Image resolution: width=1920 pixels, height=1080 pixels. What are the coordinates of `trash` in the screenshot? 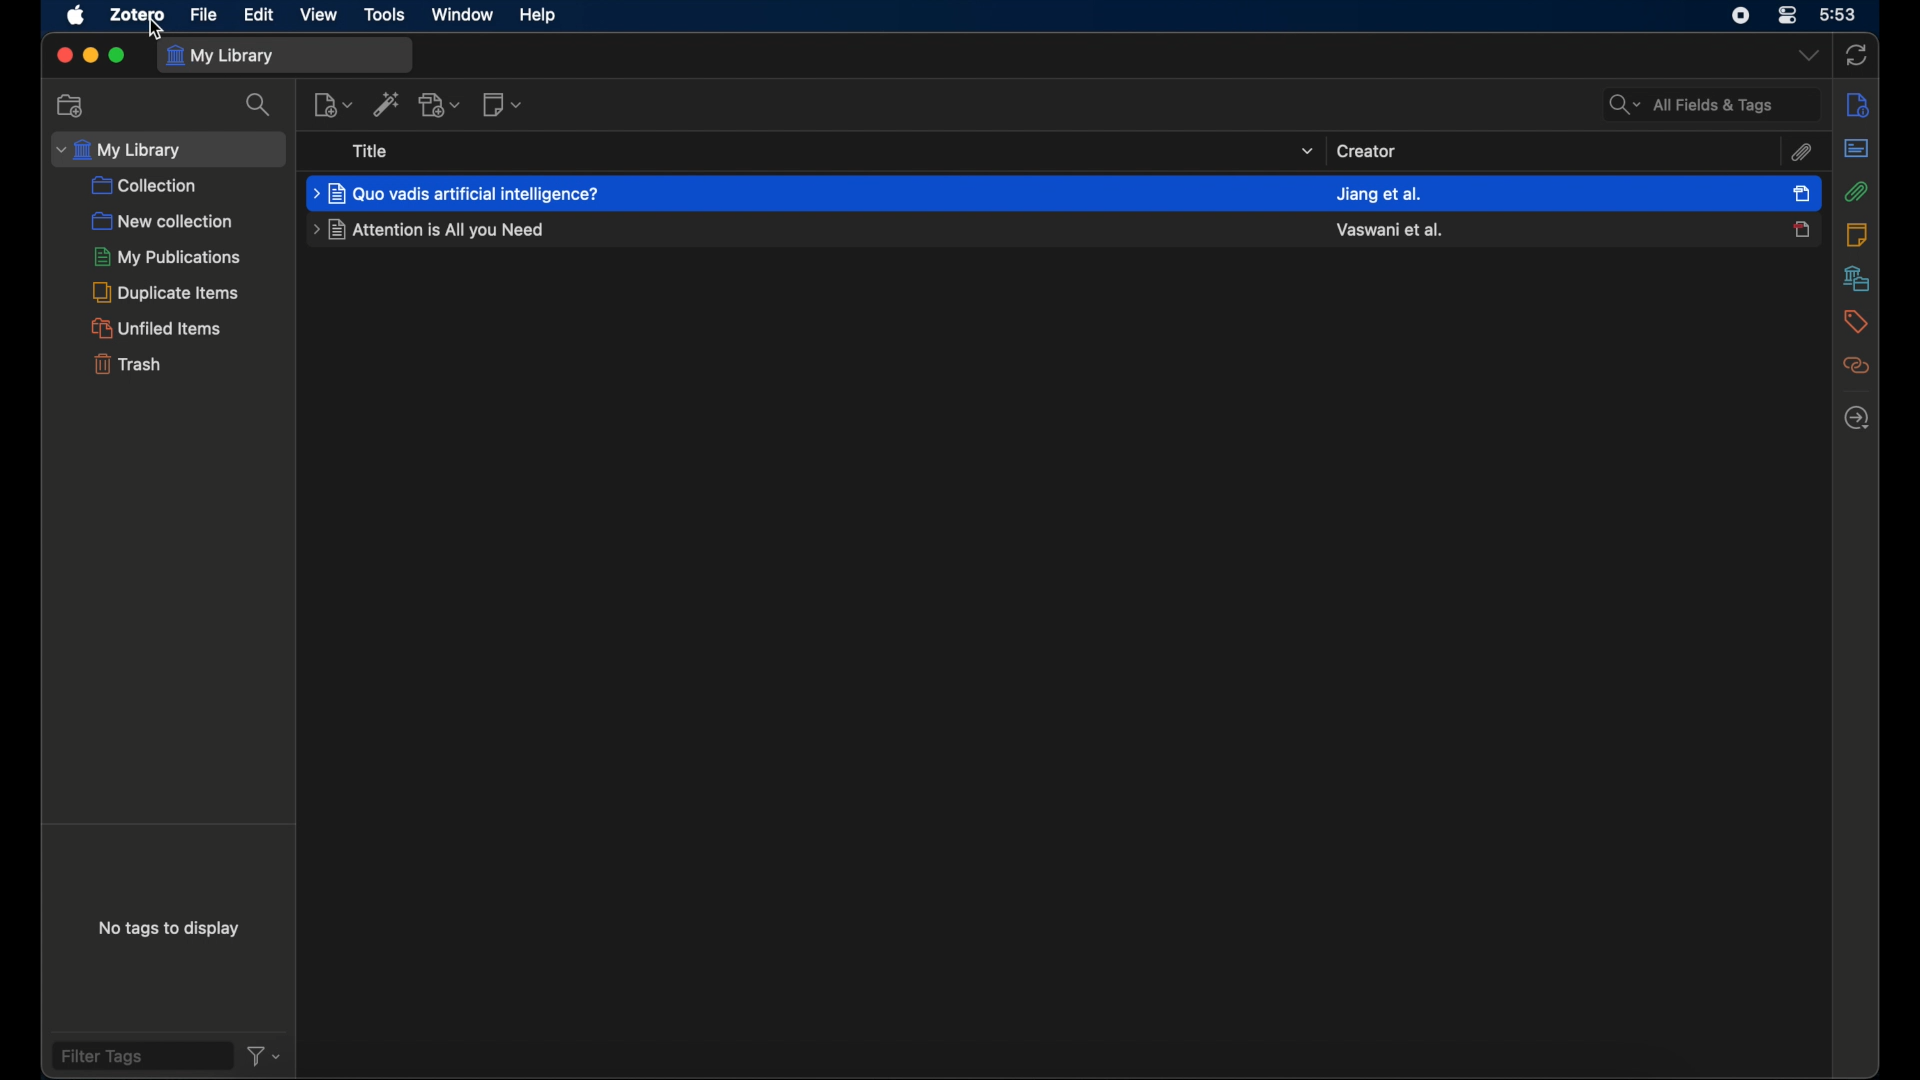 It's located at (128, 364).